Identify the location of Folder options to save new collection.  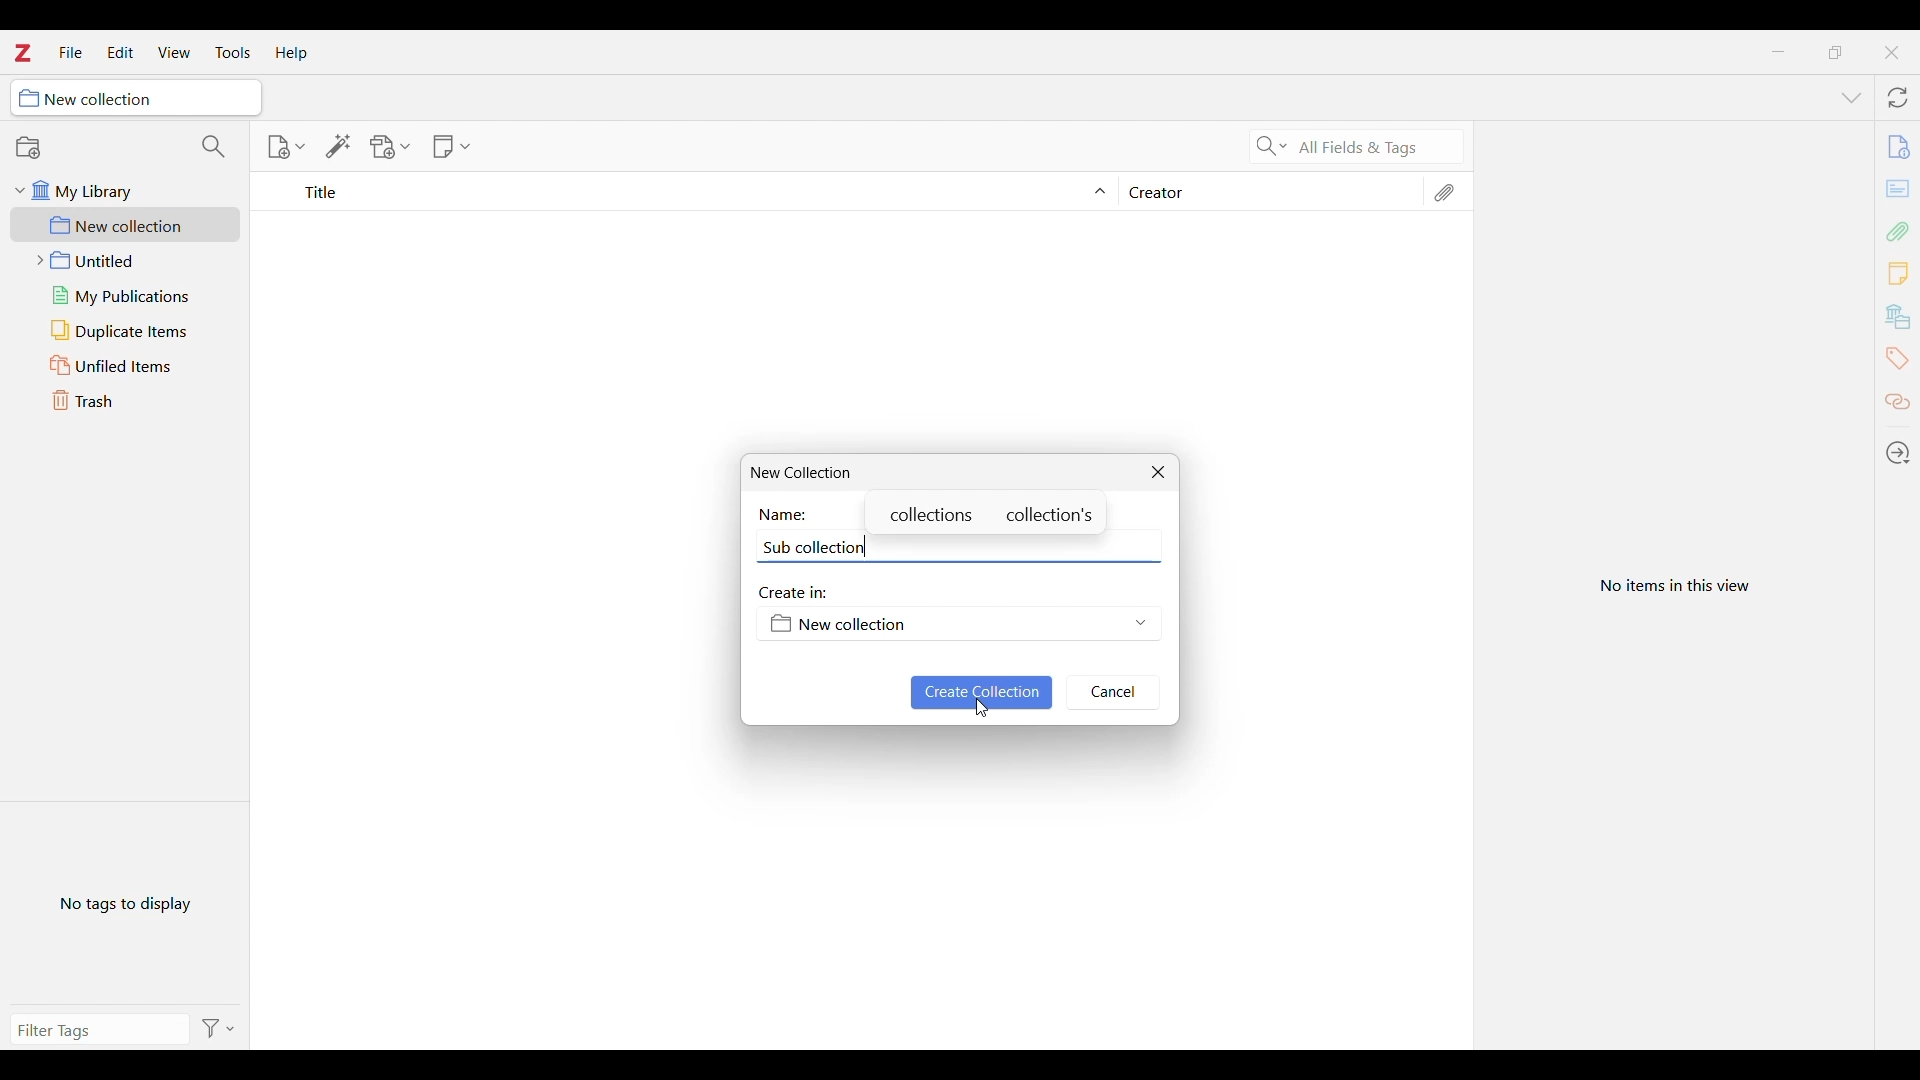
(957, 624).